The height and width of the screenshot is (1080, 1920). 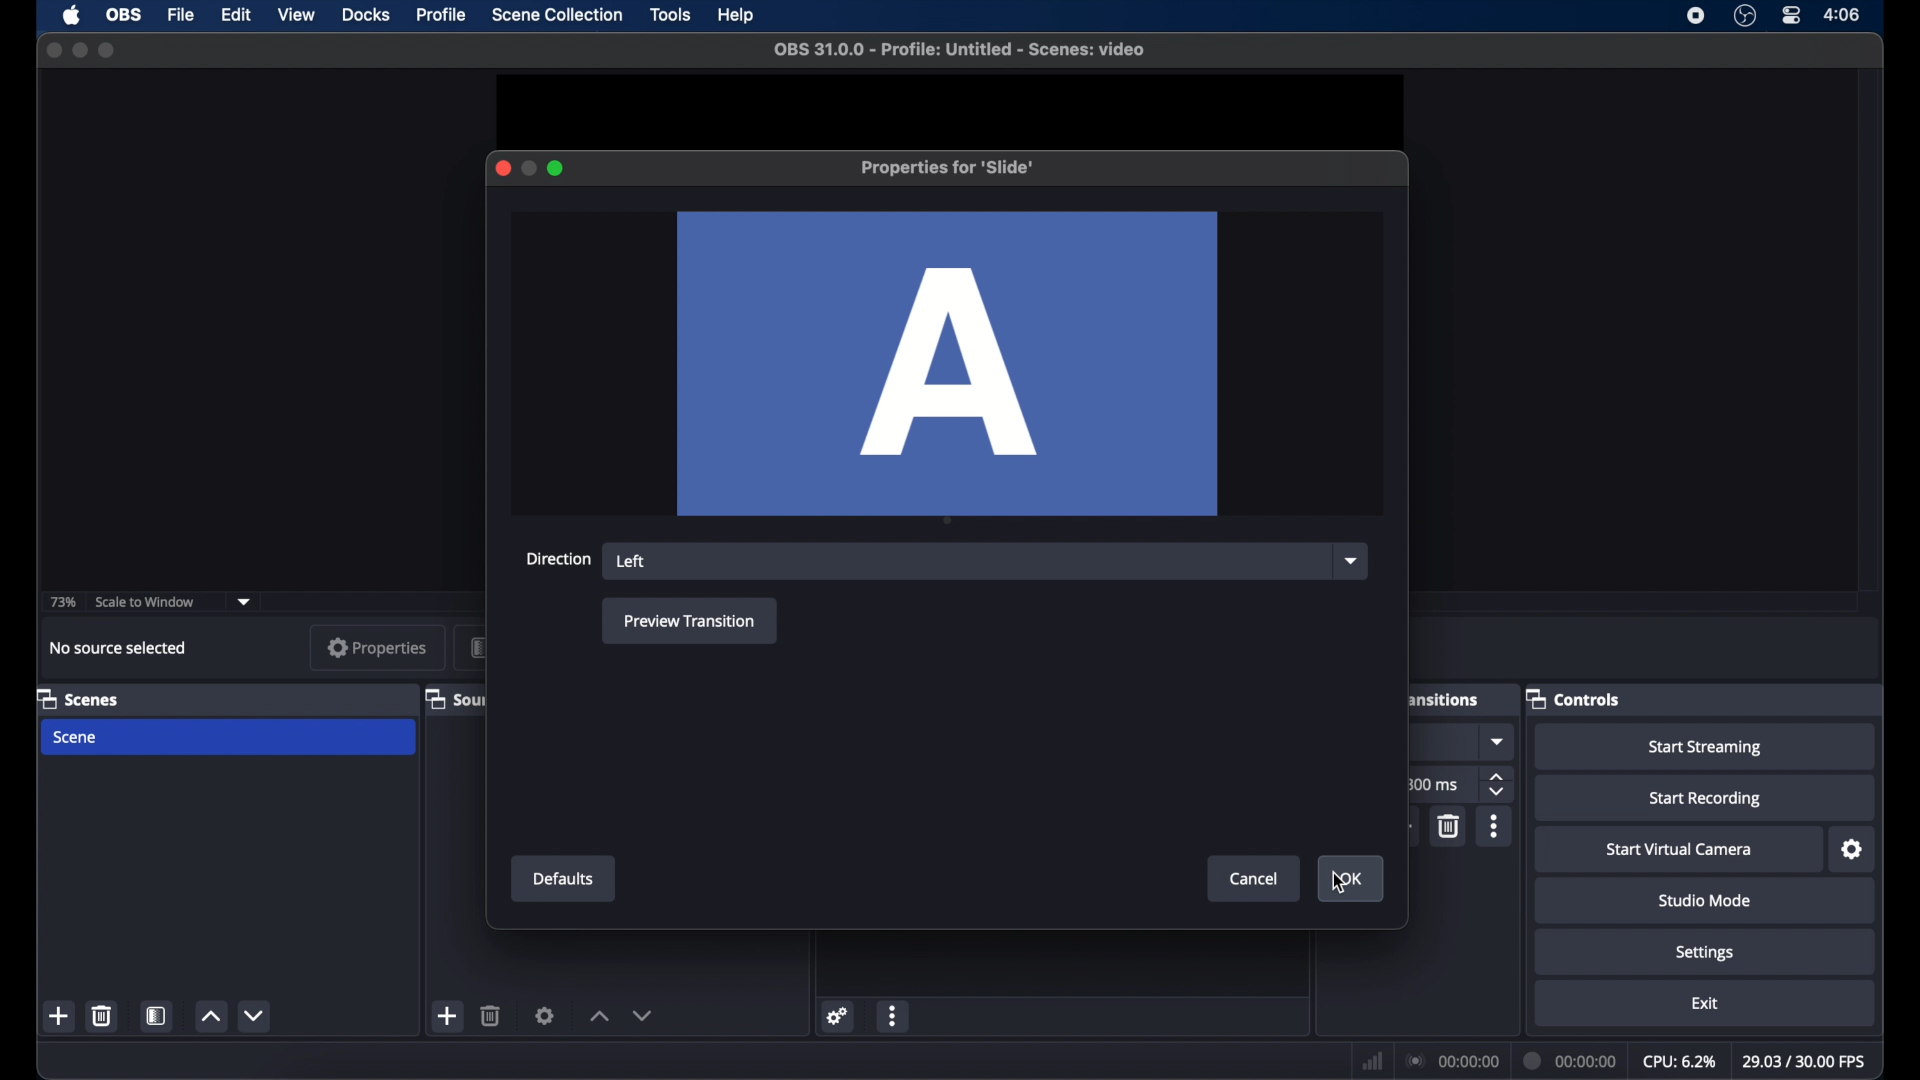 I want to click on scene collection, so click(x=557, y=15).